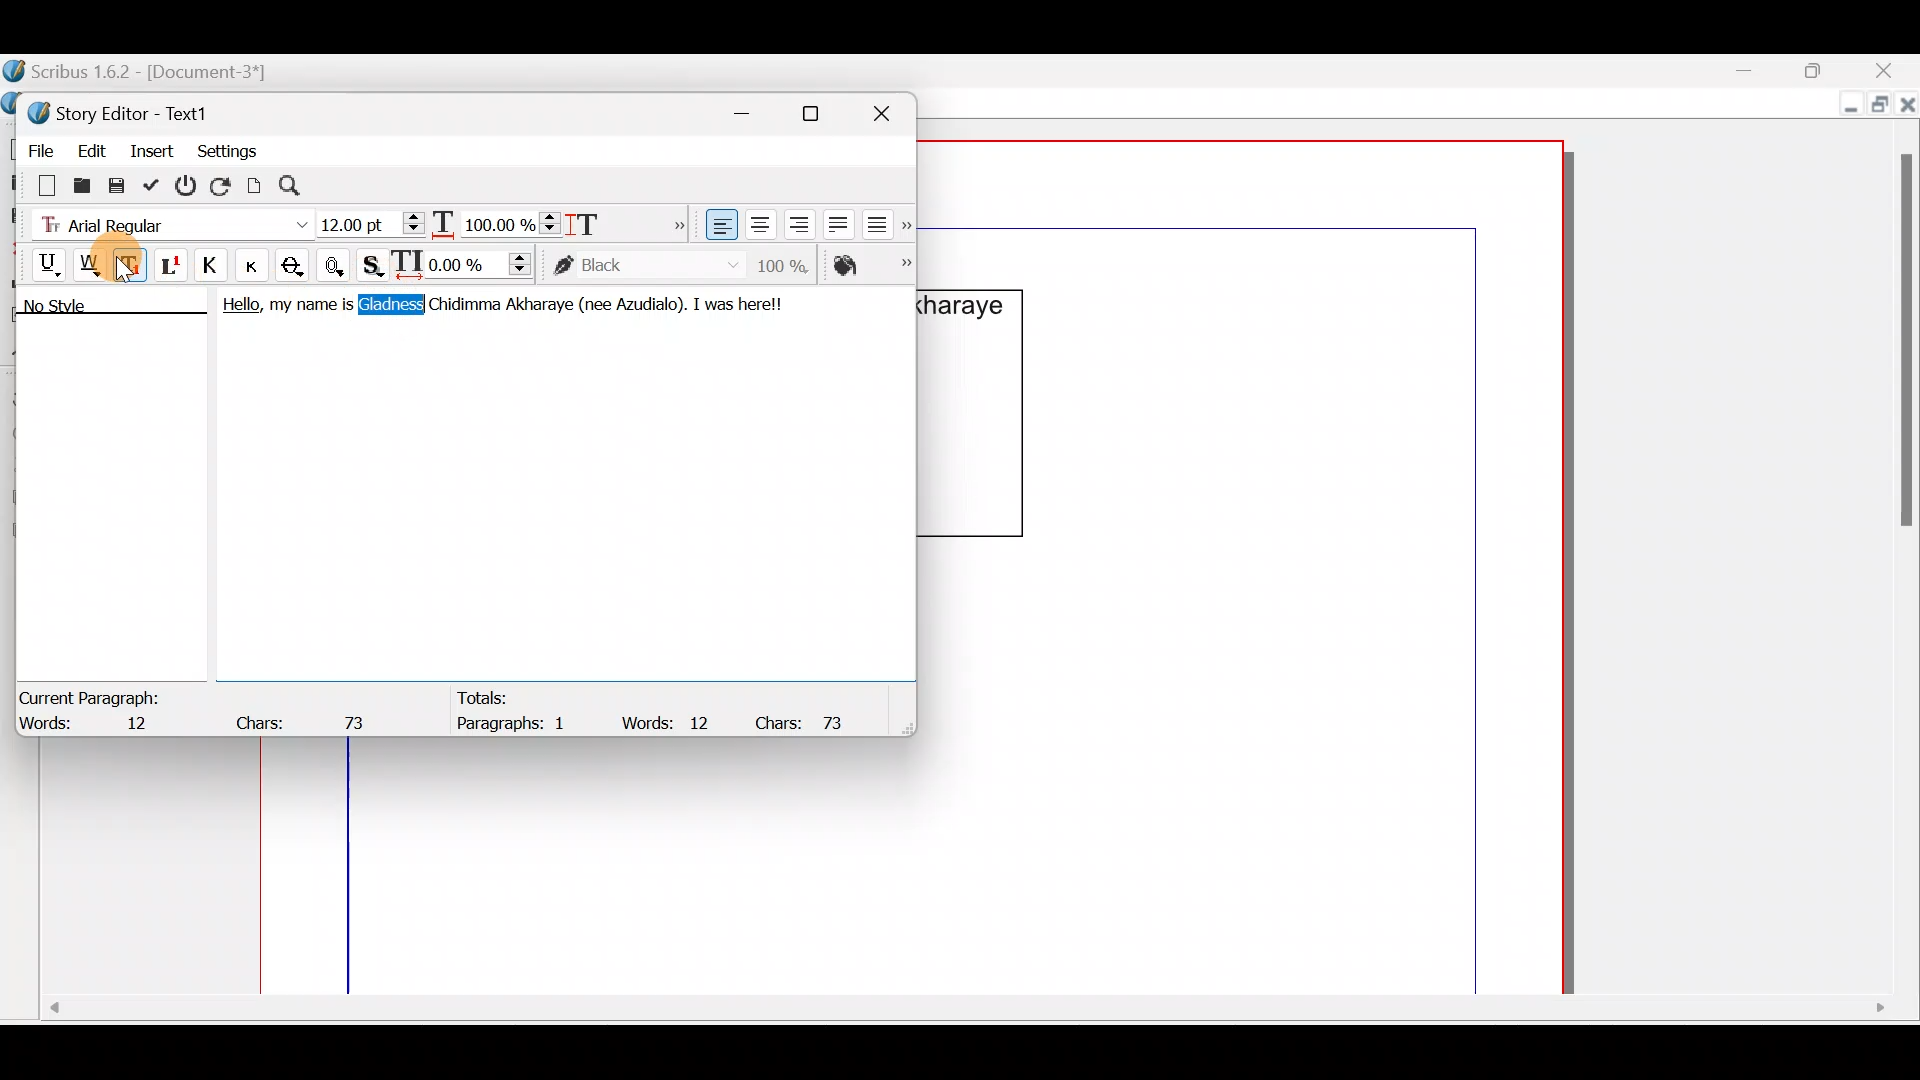 Image resolution: width=1920 pixels, height=1080 pixels. I want to click on Small caps, so click(257, 264).